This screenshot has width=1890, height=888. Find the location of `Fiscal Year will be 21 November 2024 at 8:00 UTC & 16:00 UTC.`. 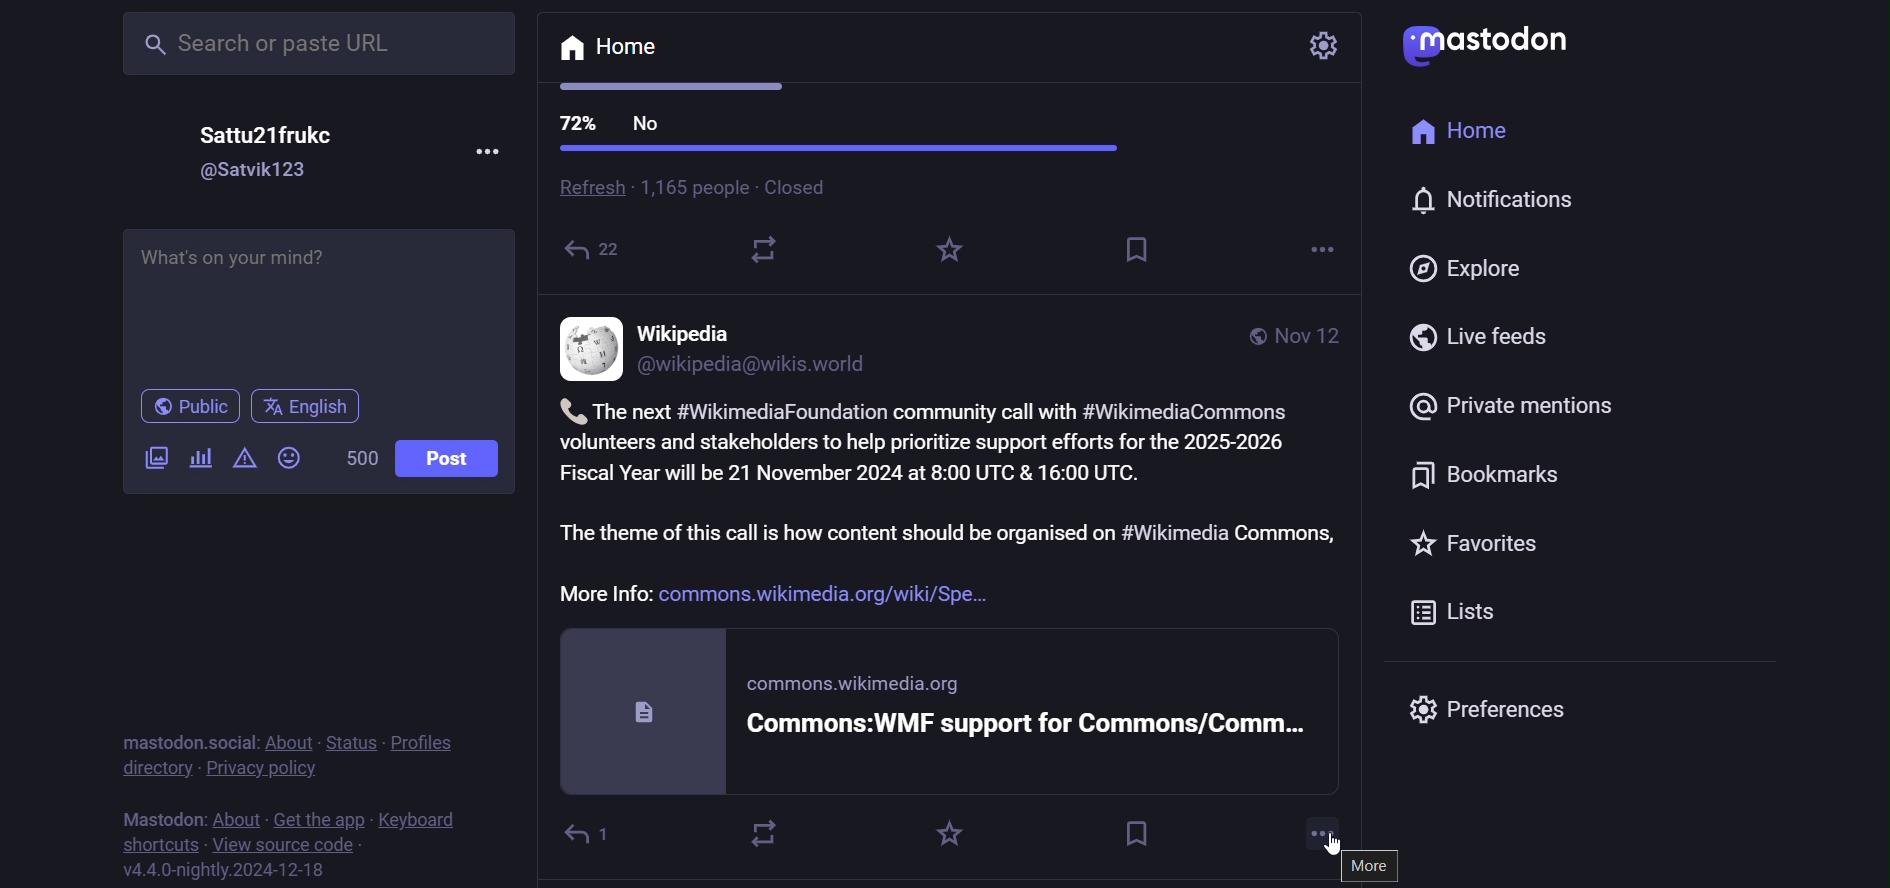

Fiscal Year will be 21 November 2024 at 8:00 UTC & 16:00 UTC. is located at coordinates (867, 474).